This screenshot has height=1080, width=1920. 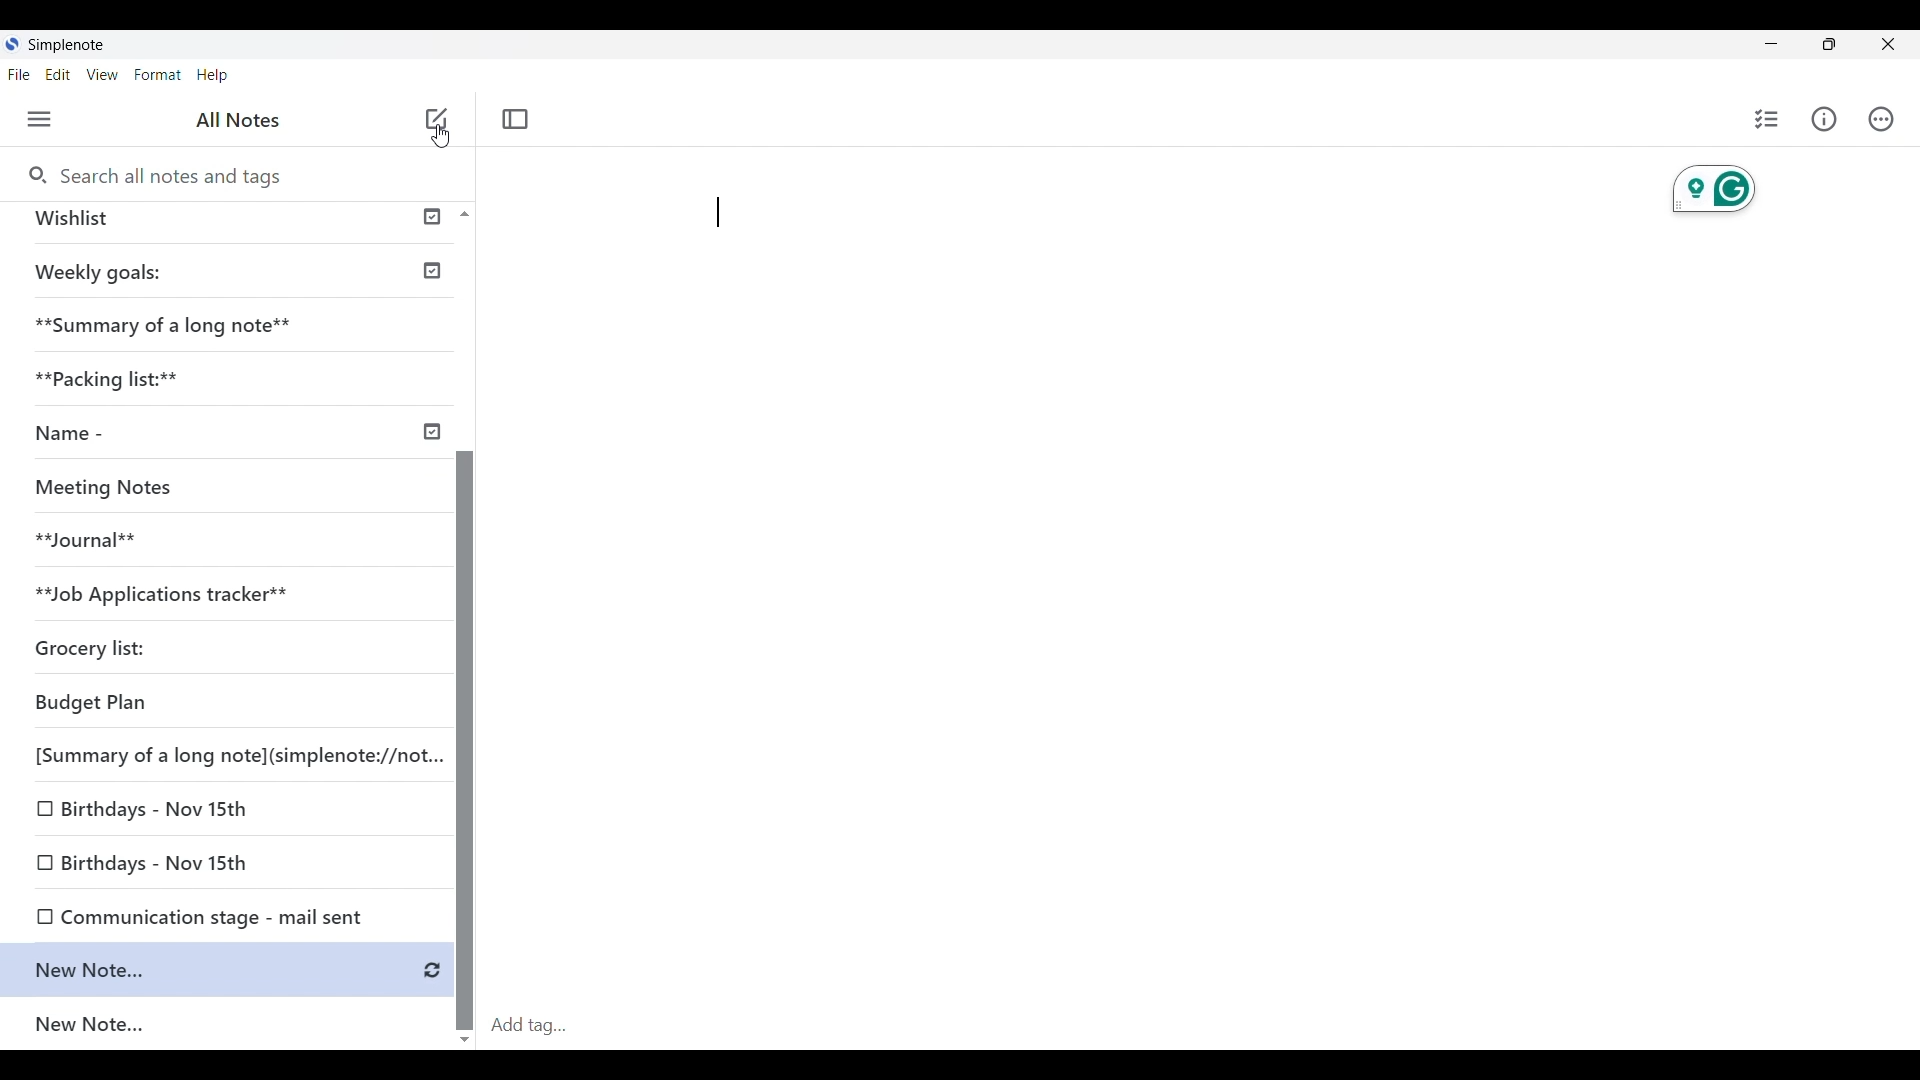 I want to click on Quick slide to bottom, so click(x=464, y=1040).